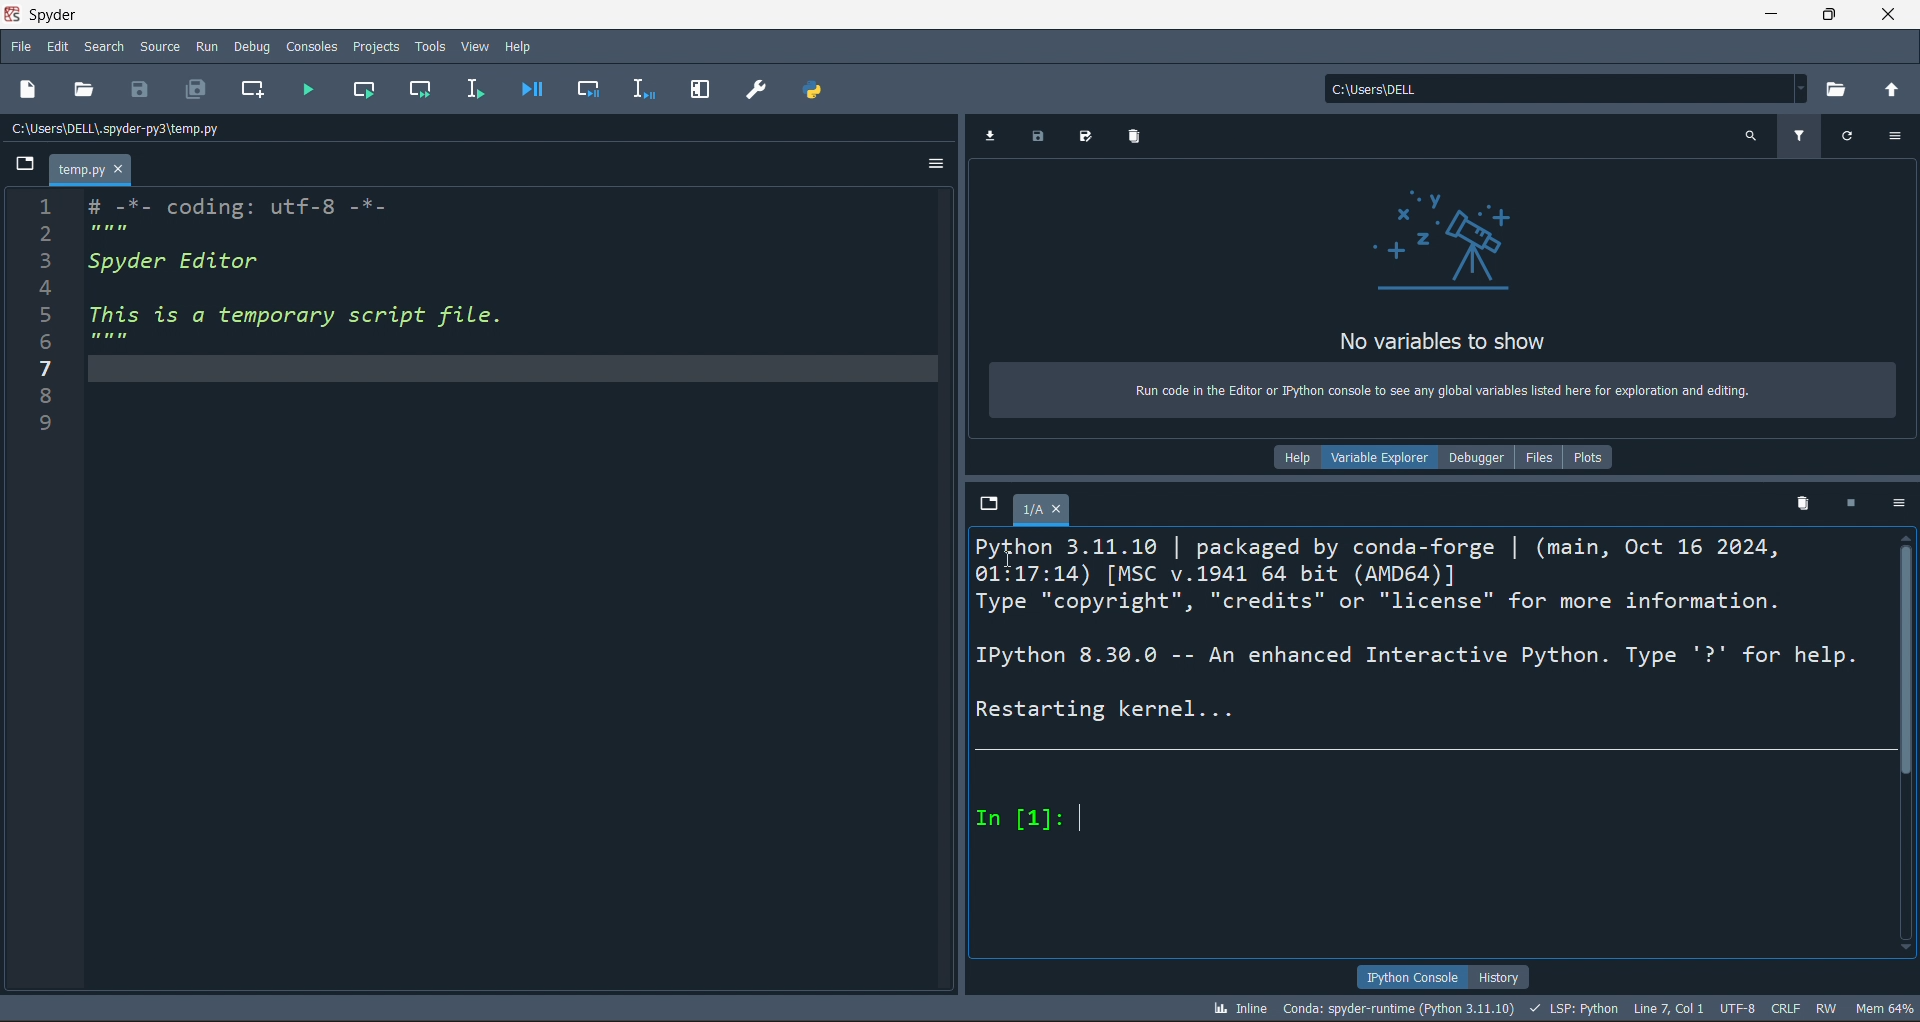 The image size is (1920, 1022). What do you see at coordinates (1594, 457) in the screenshot?
I see `plots` at bounding box center [1594, 457].